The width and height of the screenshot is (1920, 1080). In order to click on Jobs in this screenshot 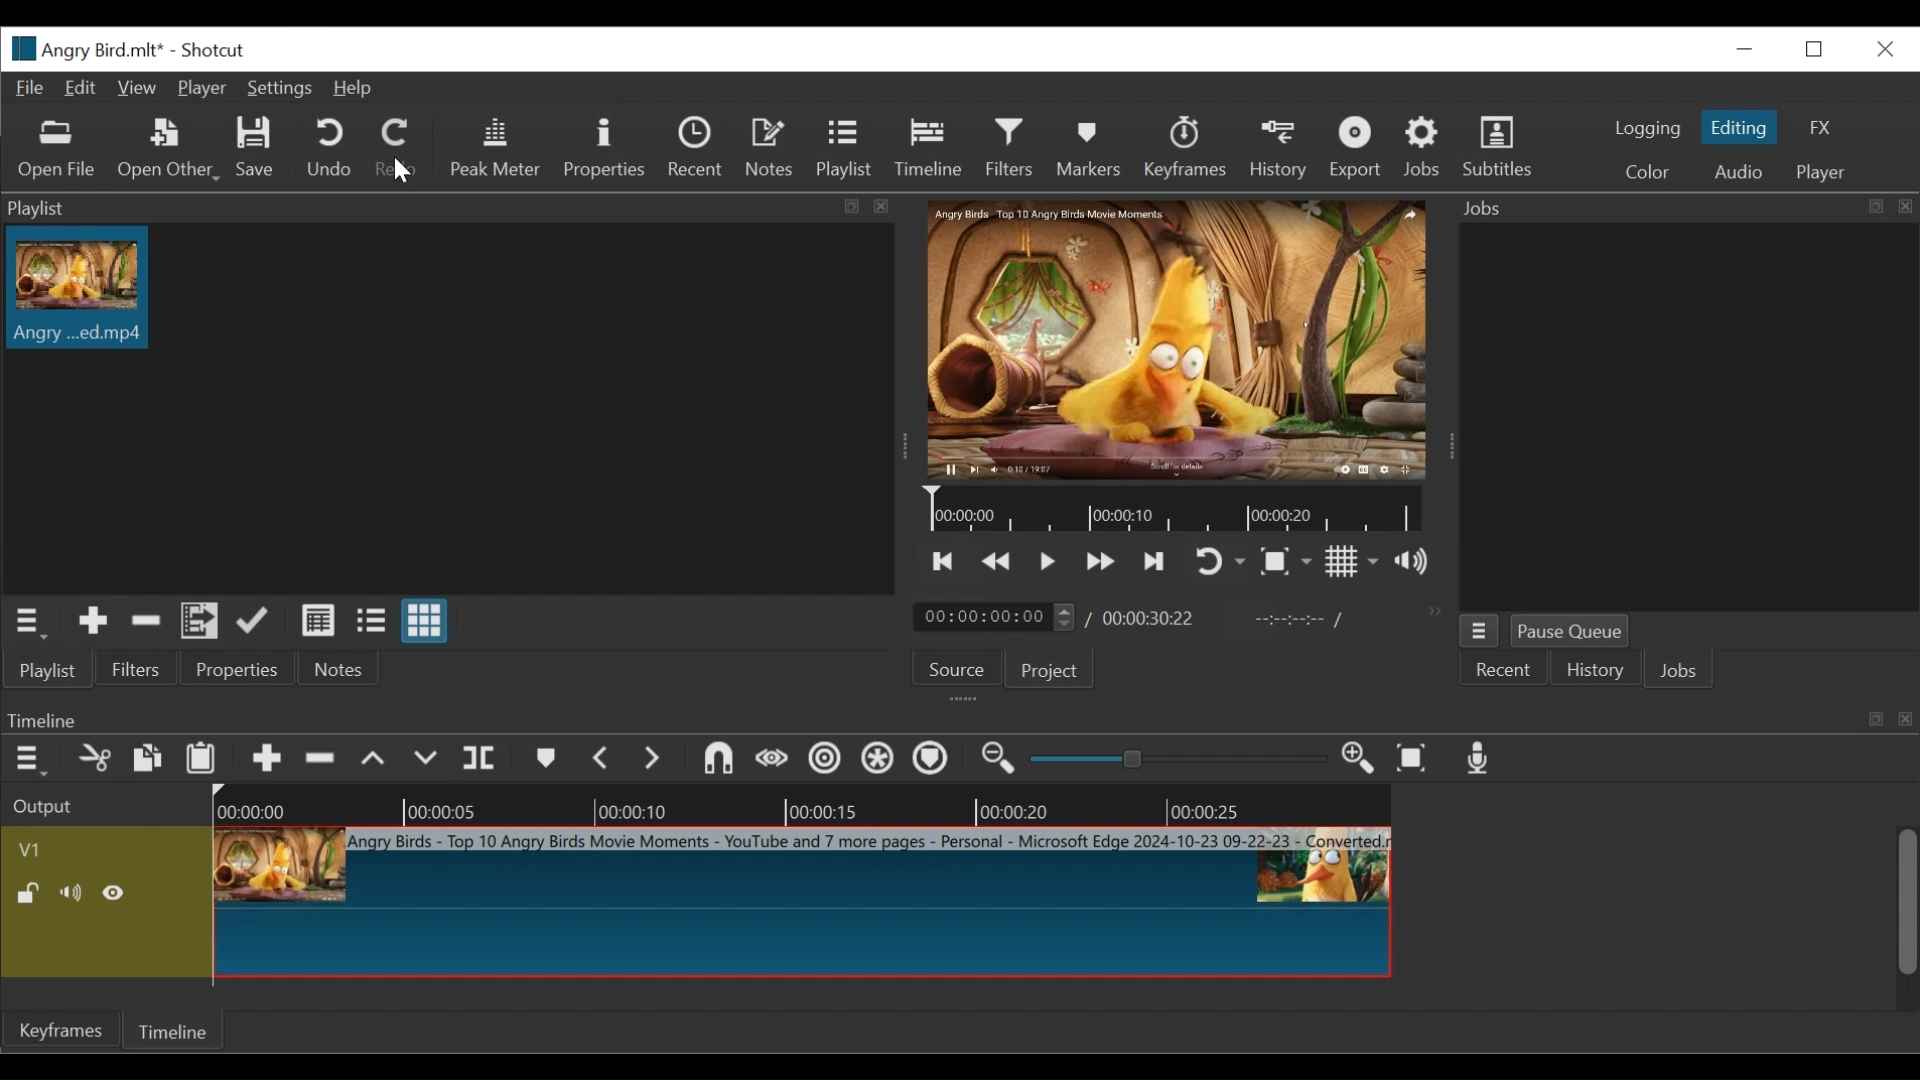, I will do `click(1682, 673)`.